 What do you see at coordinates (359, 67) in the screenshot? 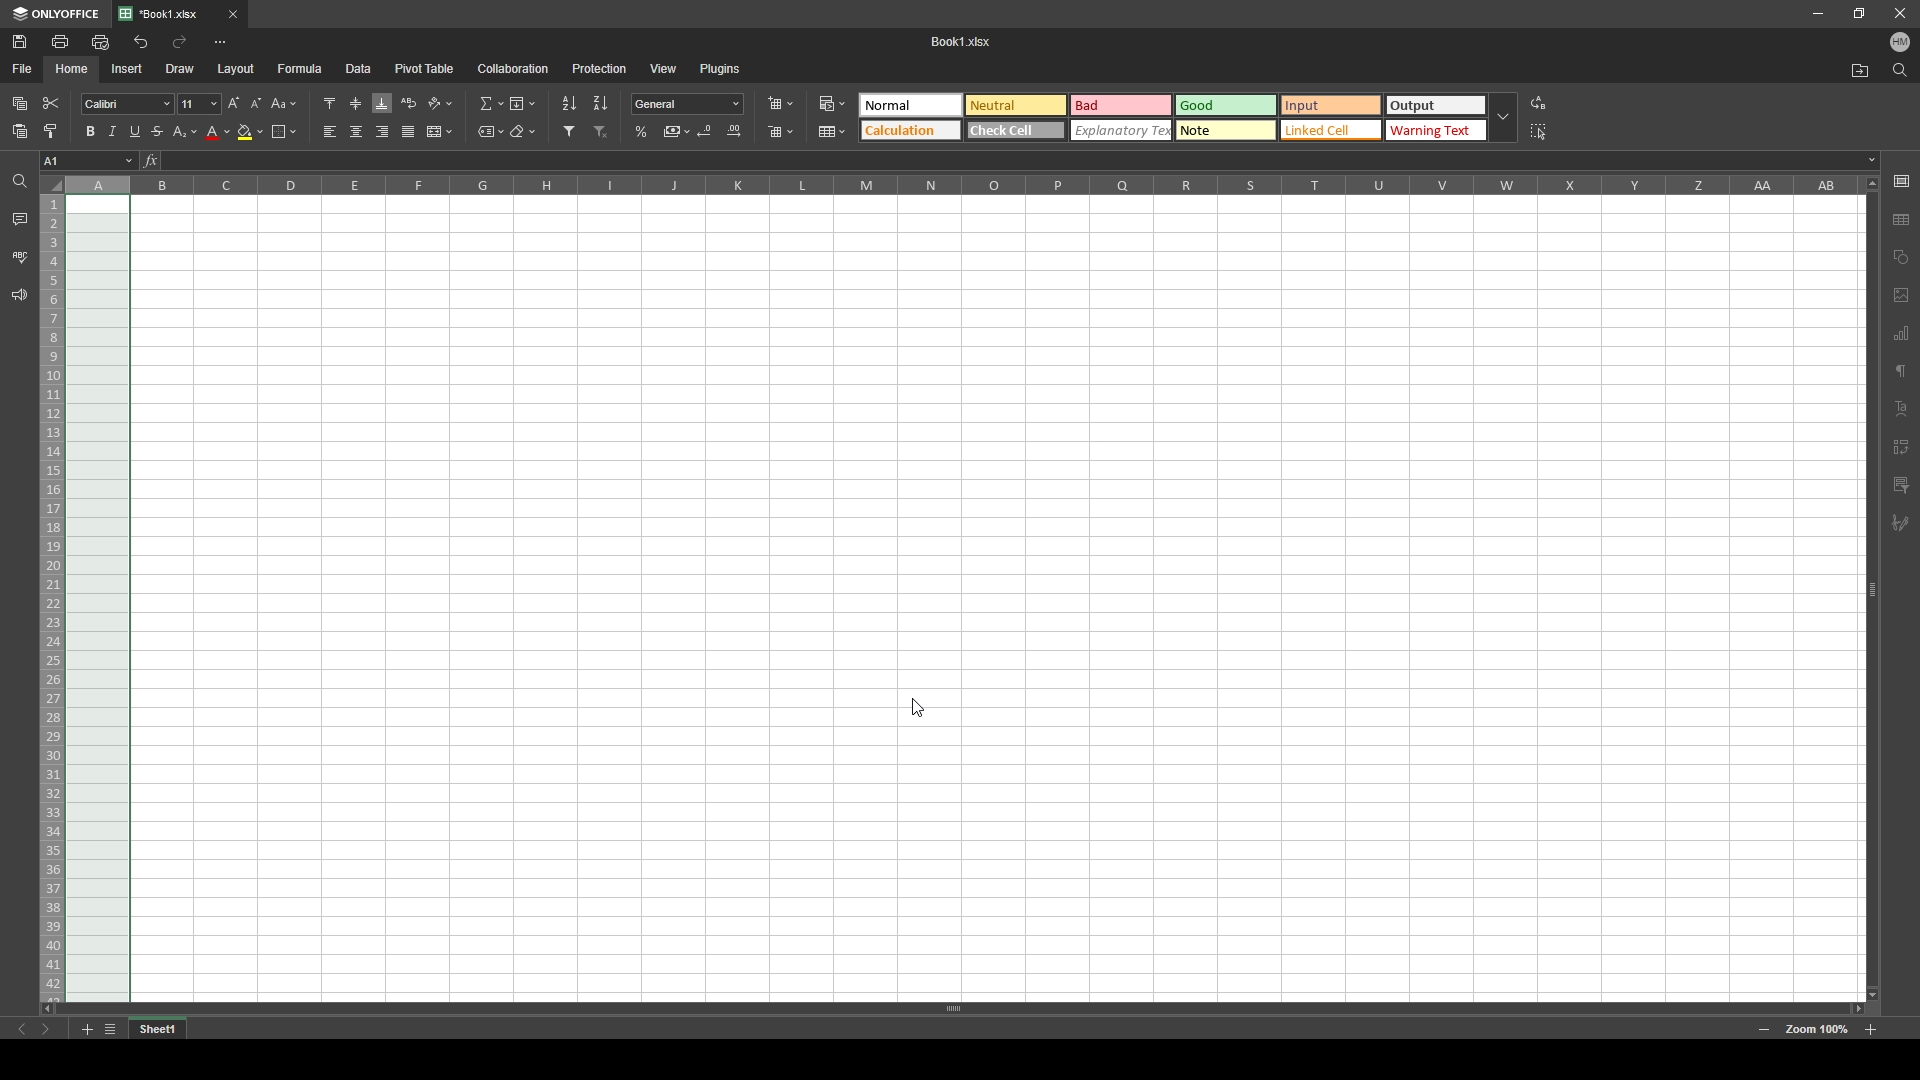
I see `data` at bounding box center [359, 67].